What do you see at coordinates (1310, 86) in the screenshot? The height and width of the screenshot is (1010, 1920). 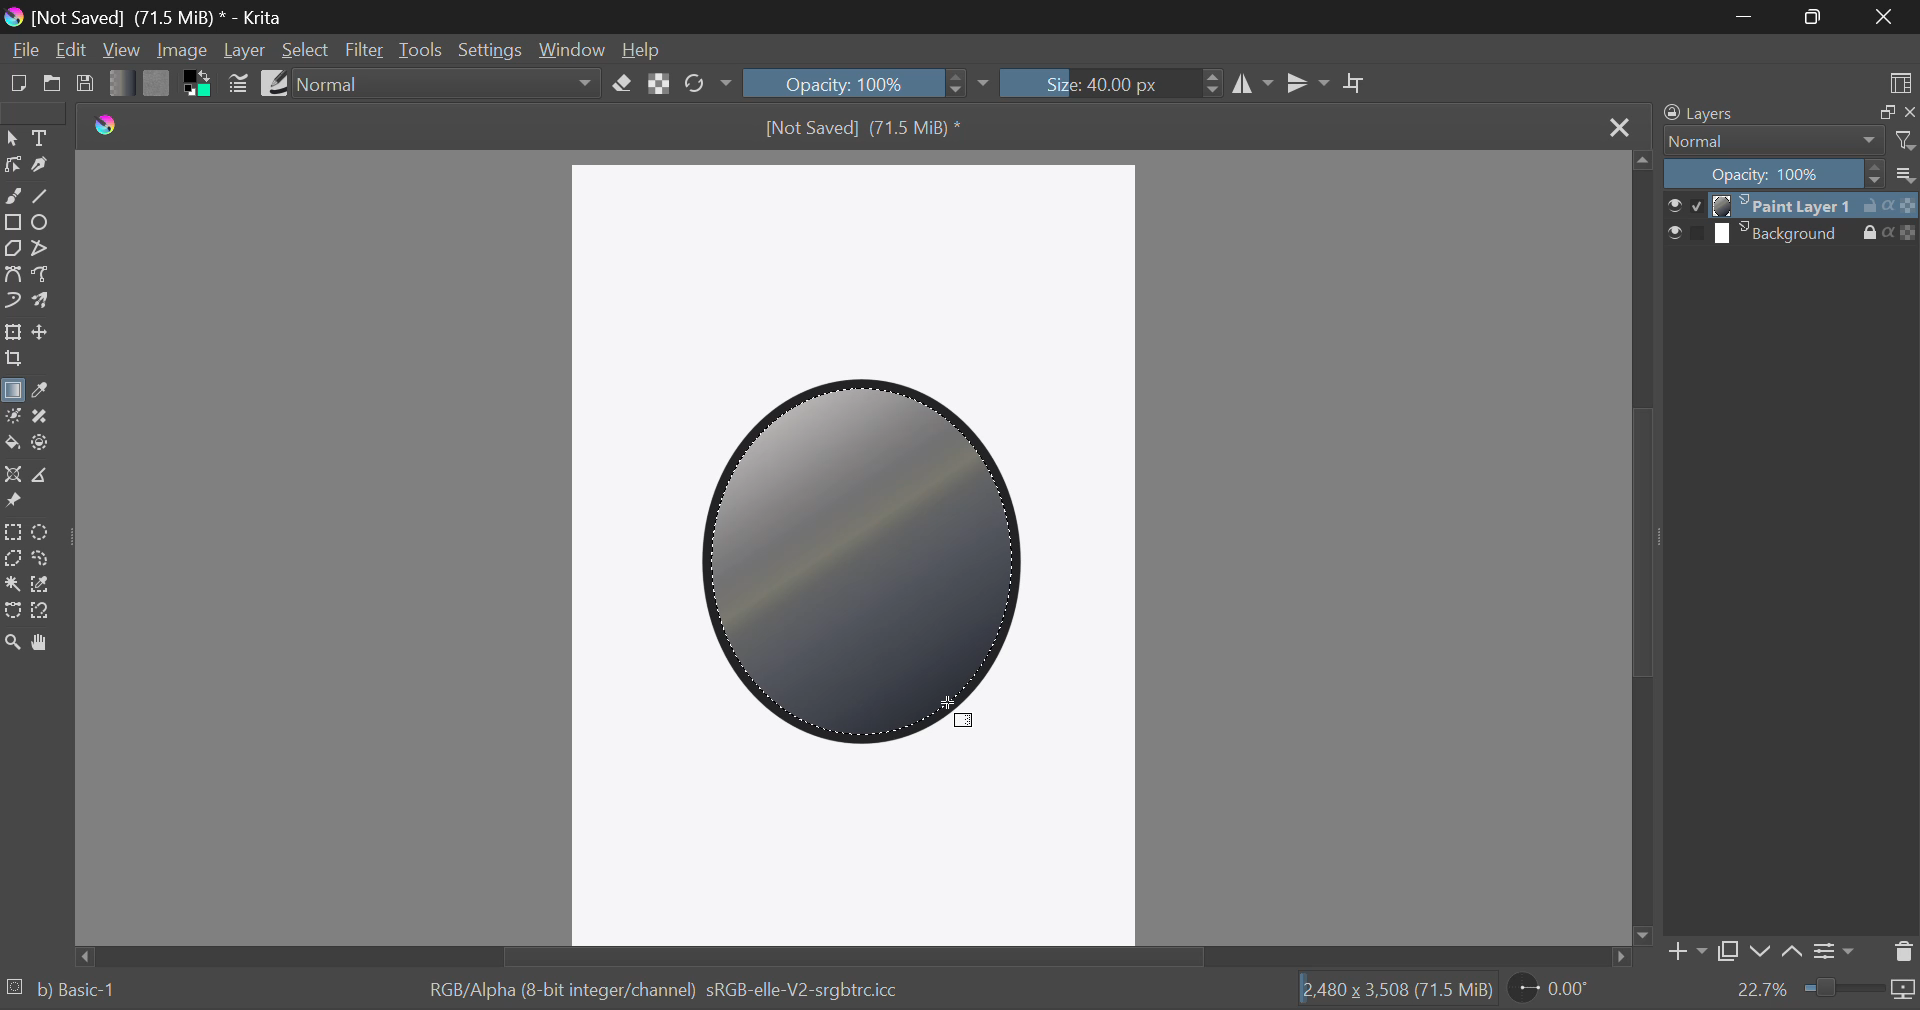 I see `Horizontal Mirror Flip` at bounding box center [1310, 86].